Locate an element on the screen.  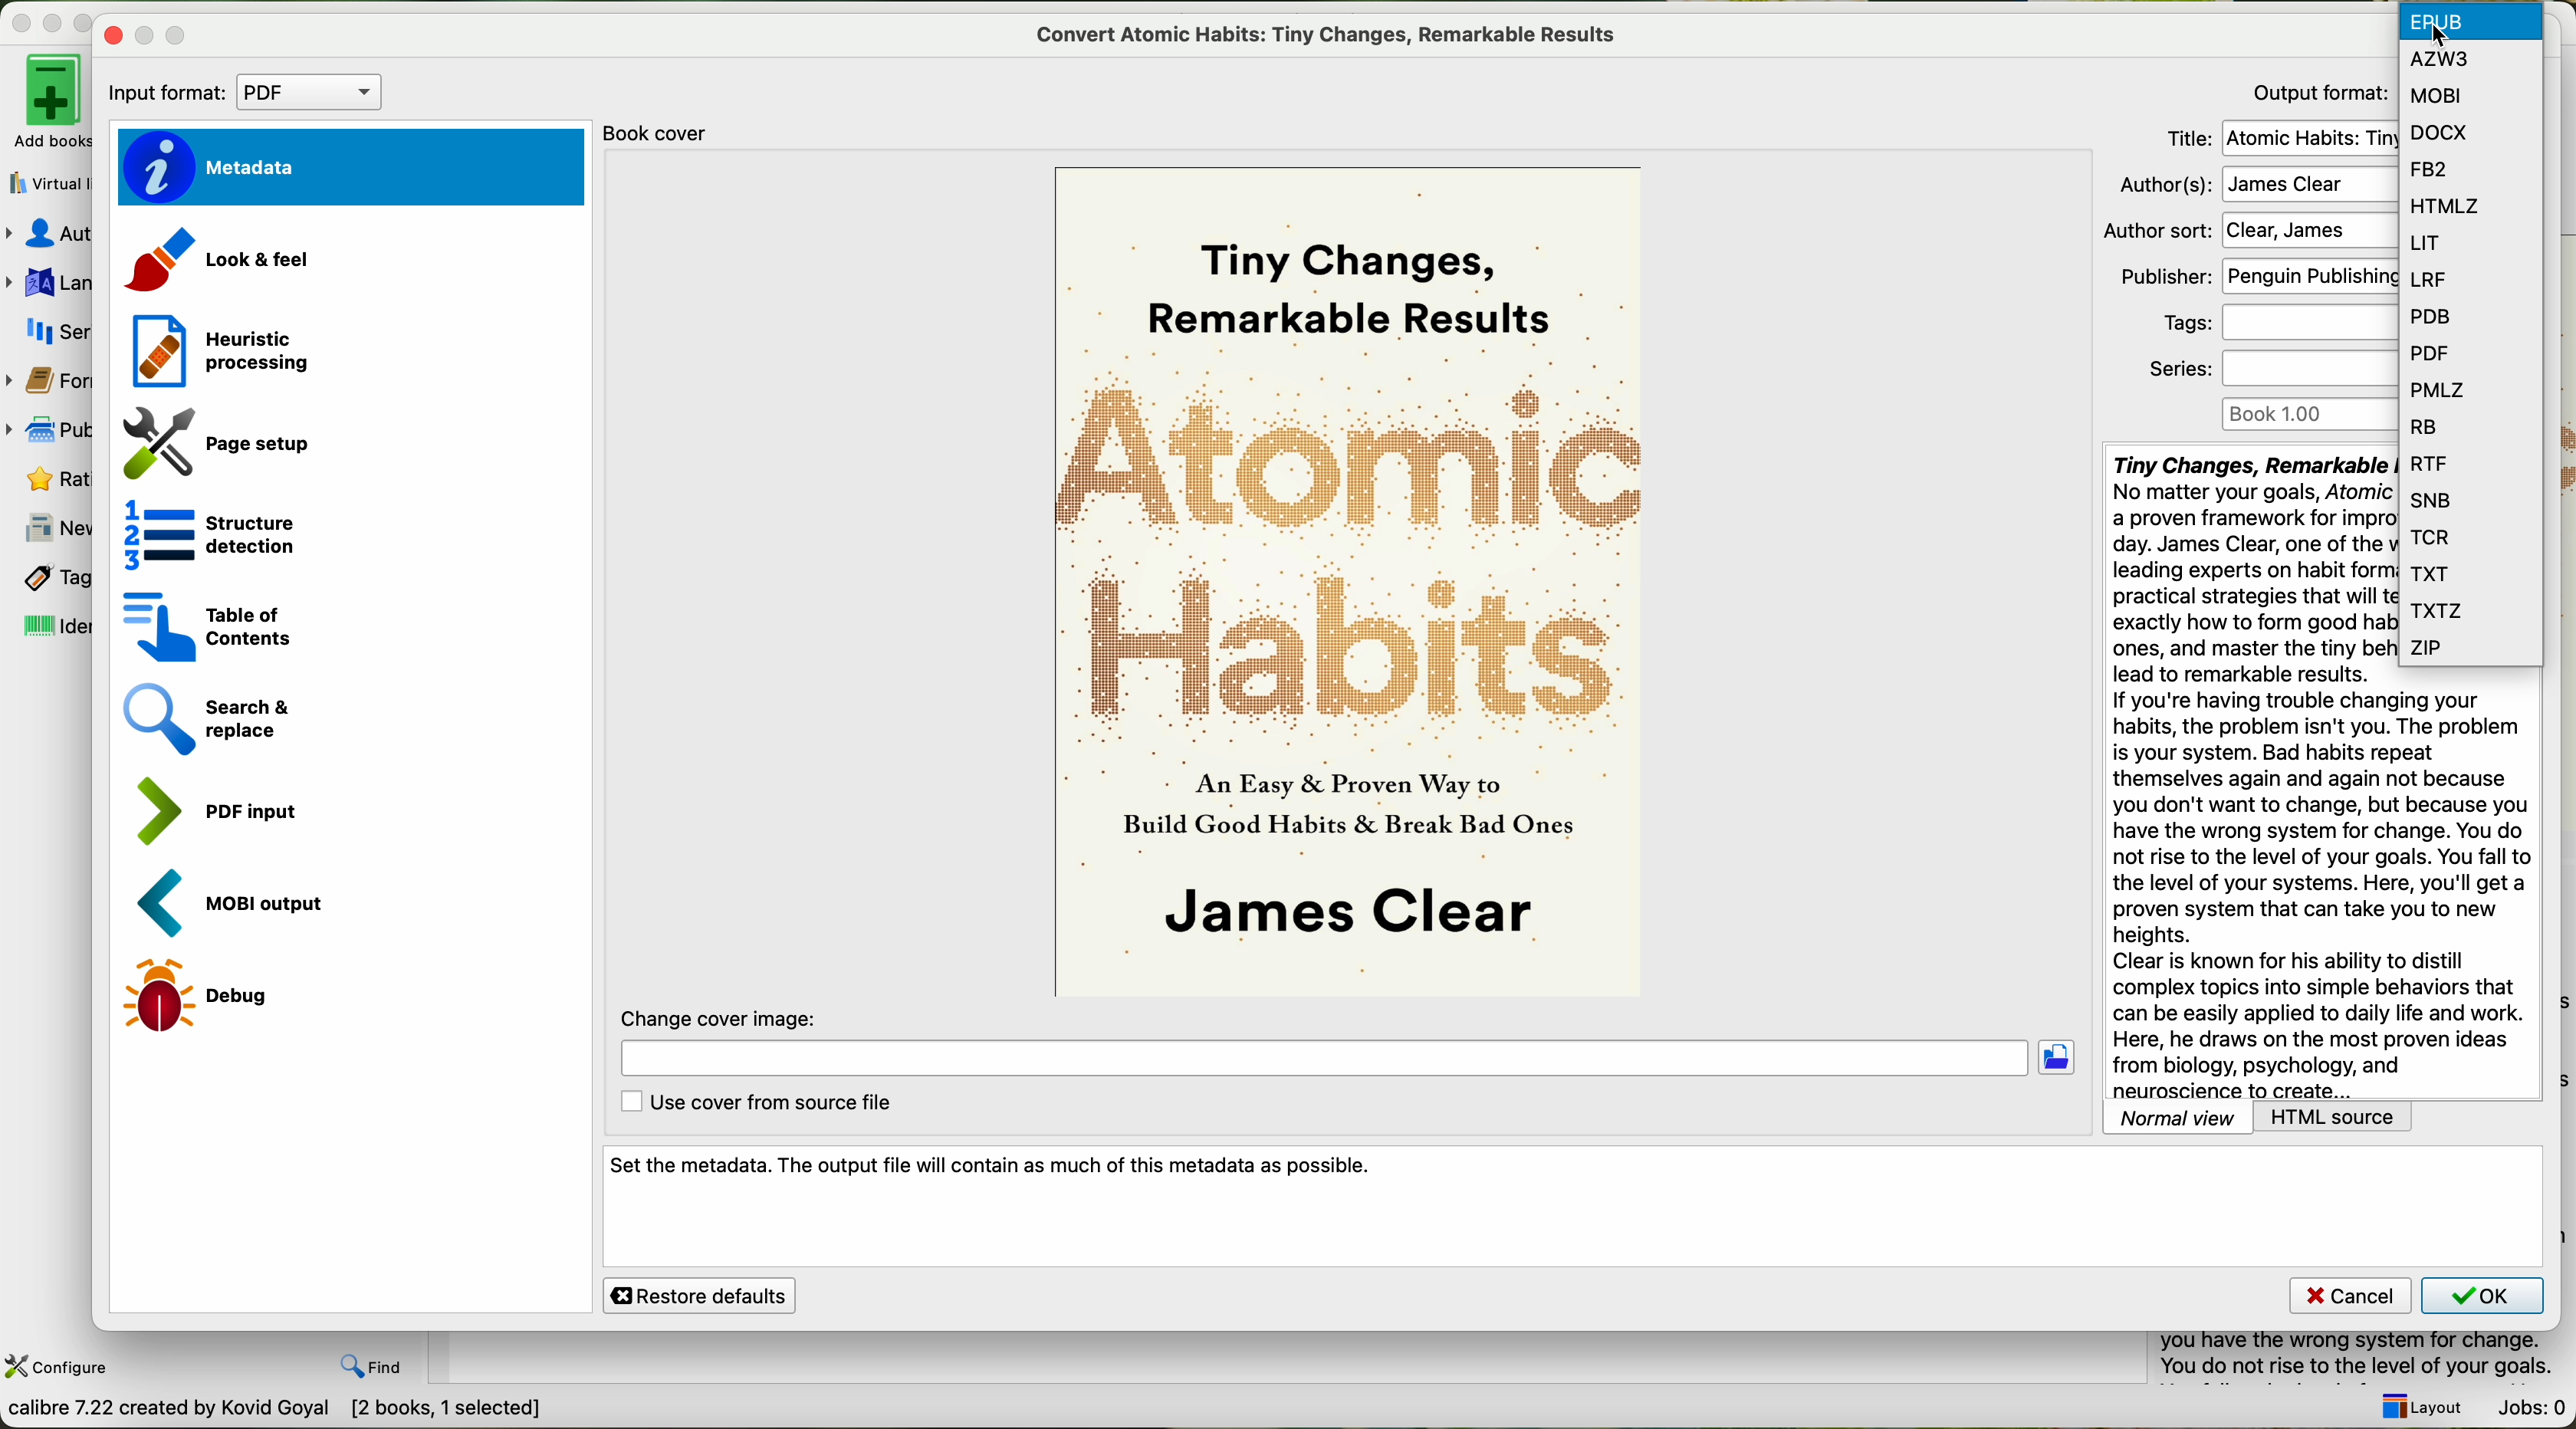
virtual library is located at coordinates (45, 185).